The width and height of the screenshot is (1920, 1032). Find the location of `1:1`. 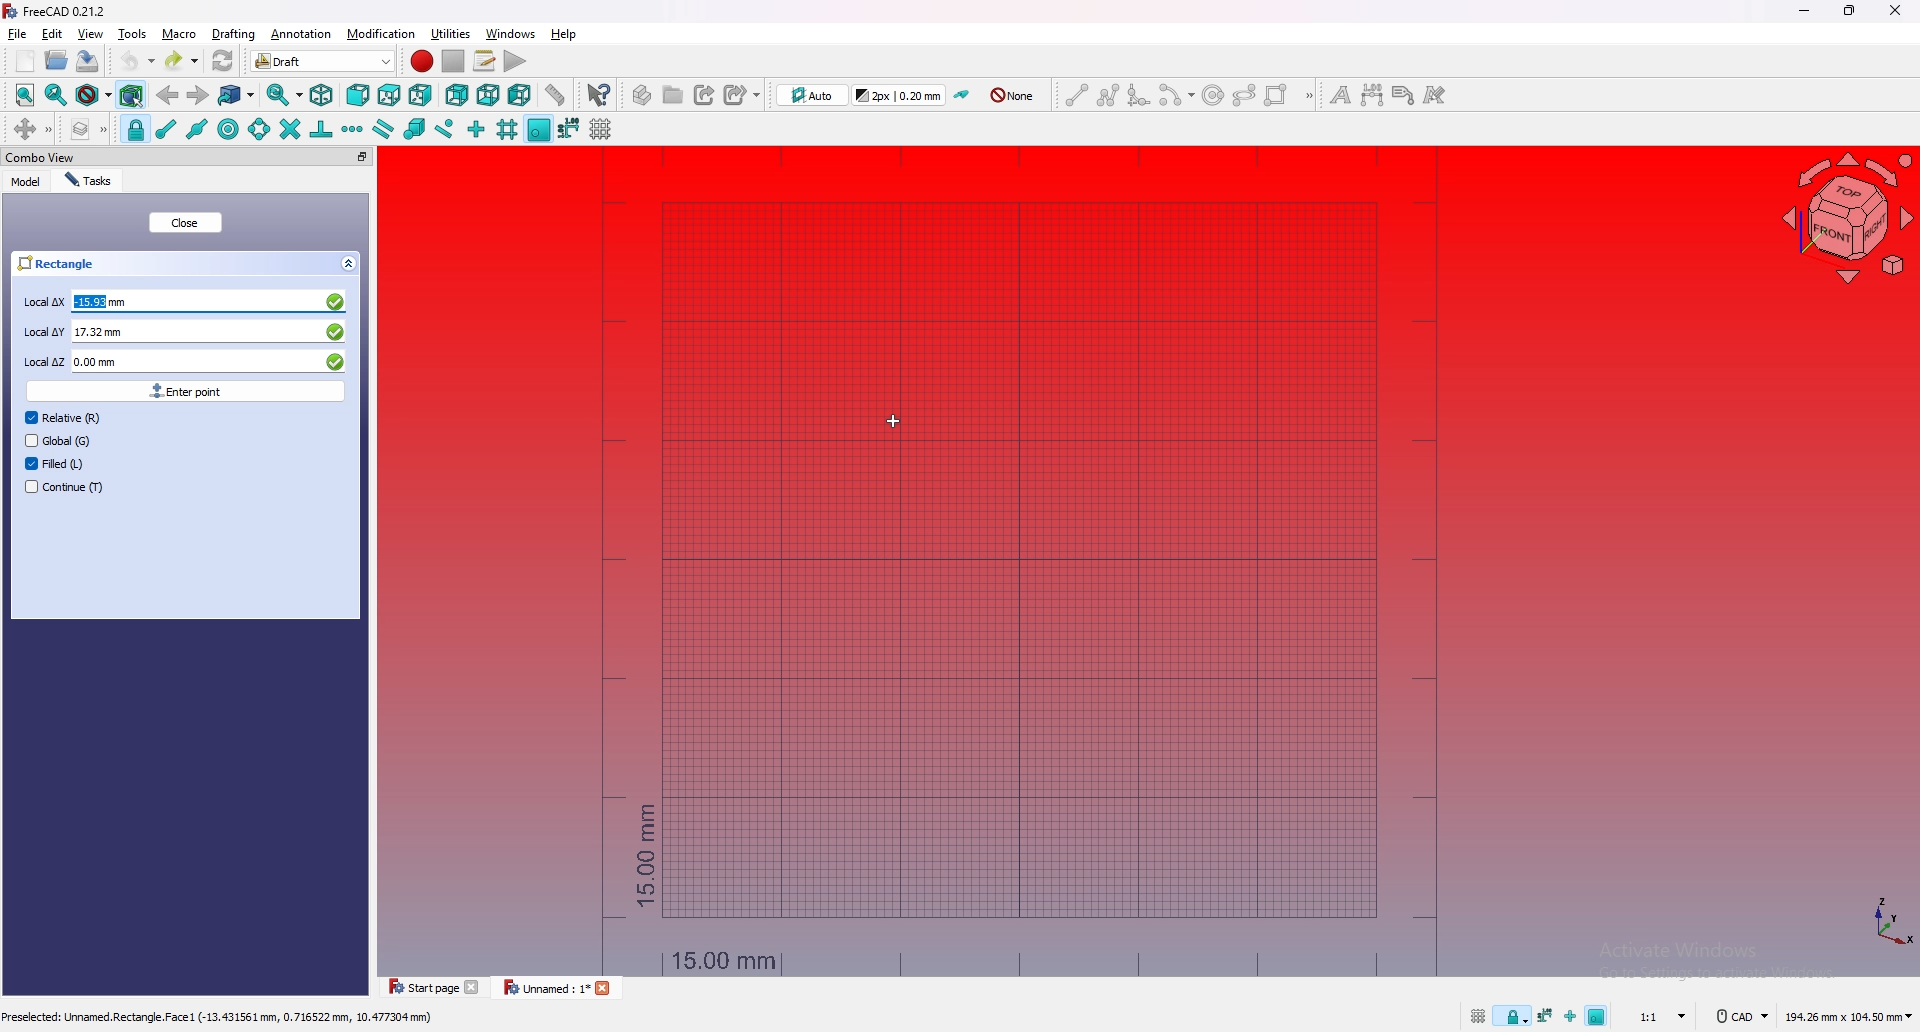

1:1 is located at coordinates (1665, 1016).